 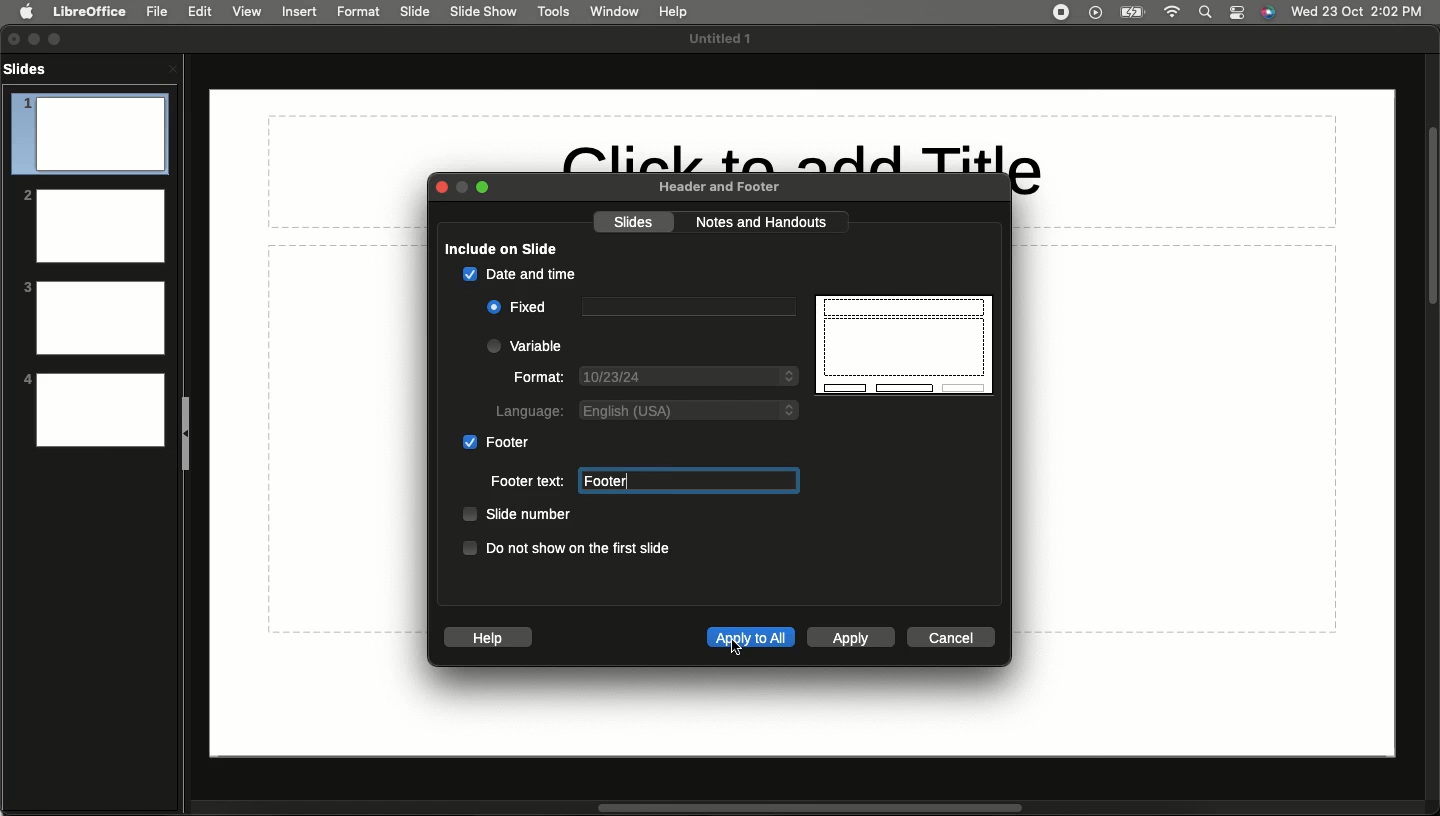 What do you see at coordinates (525, 410) in the screenshot?
I see `Language` at bounding box center [525, 410].